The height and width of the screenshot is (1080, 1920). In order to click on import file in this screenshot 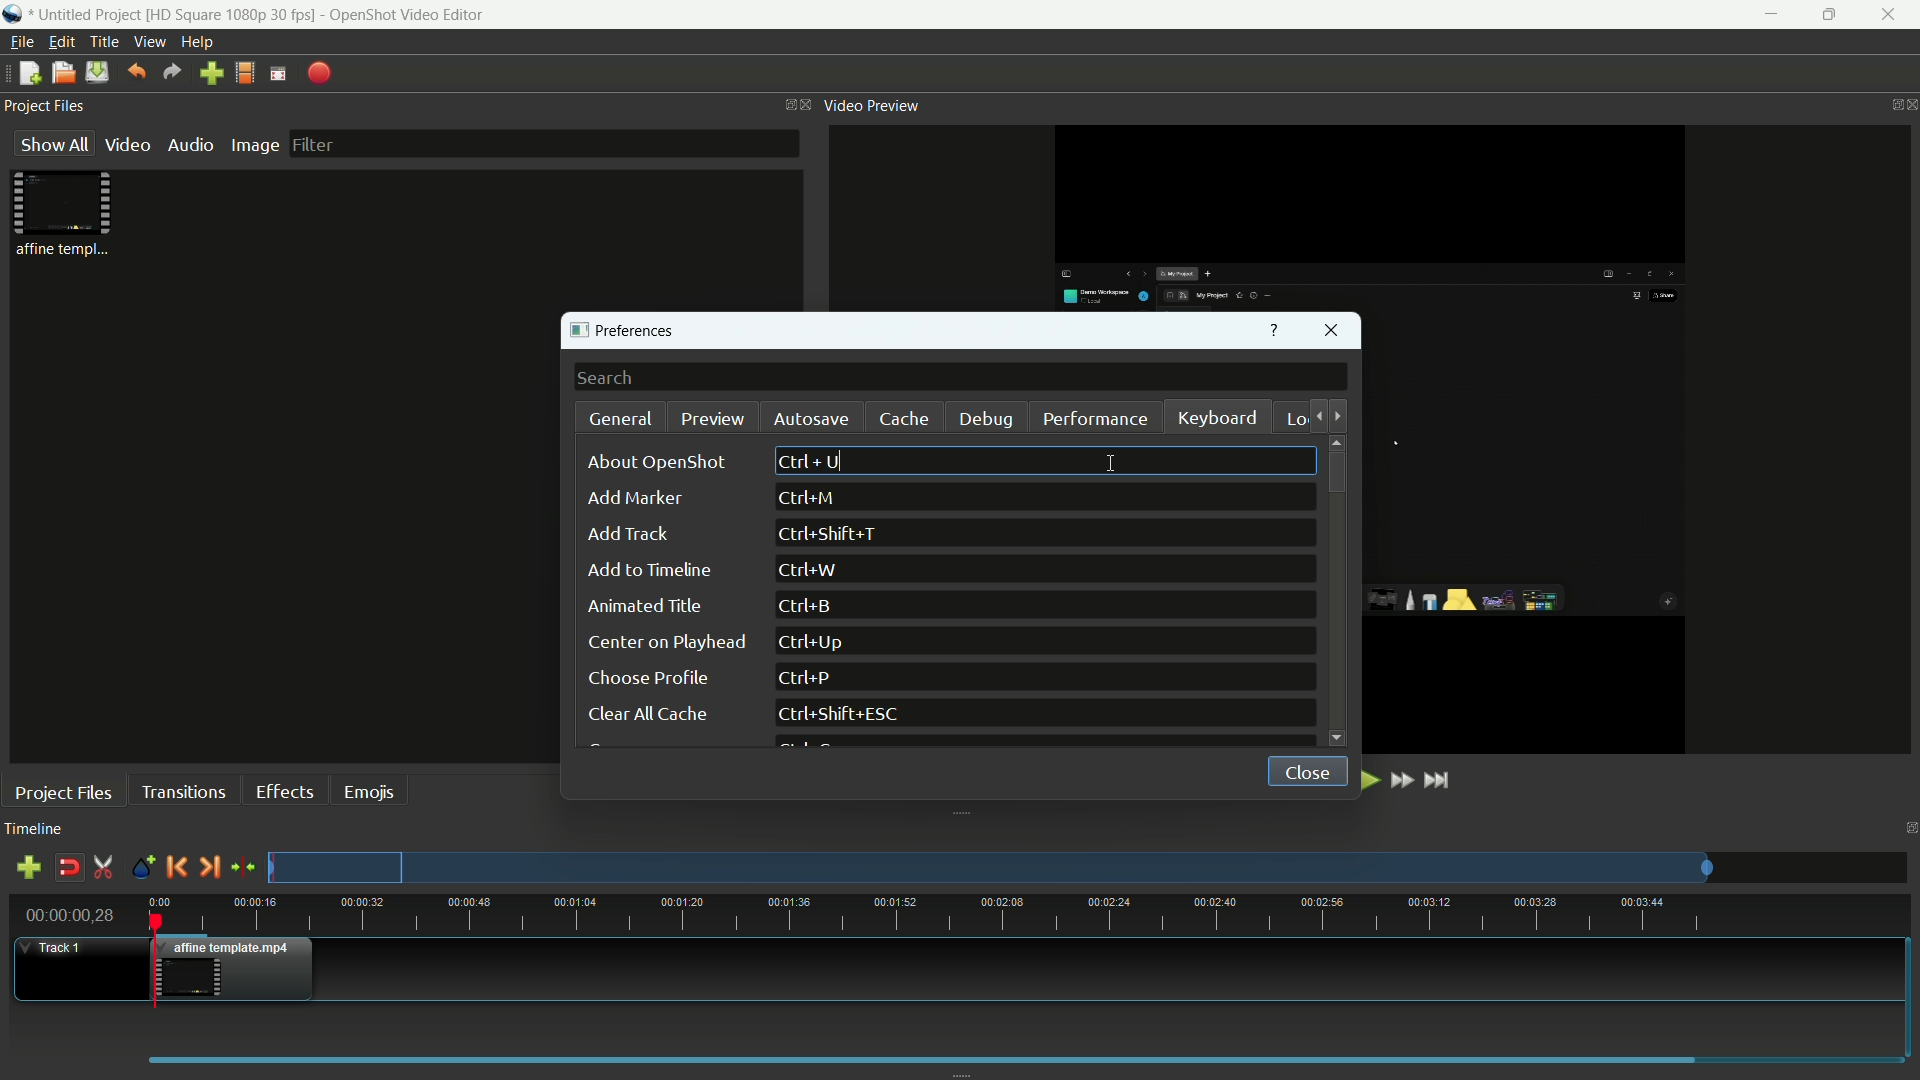, I will do `click(212, 74)`.